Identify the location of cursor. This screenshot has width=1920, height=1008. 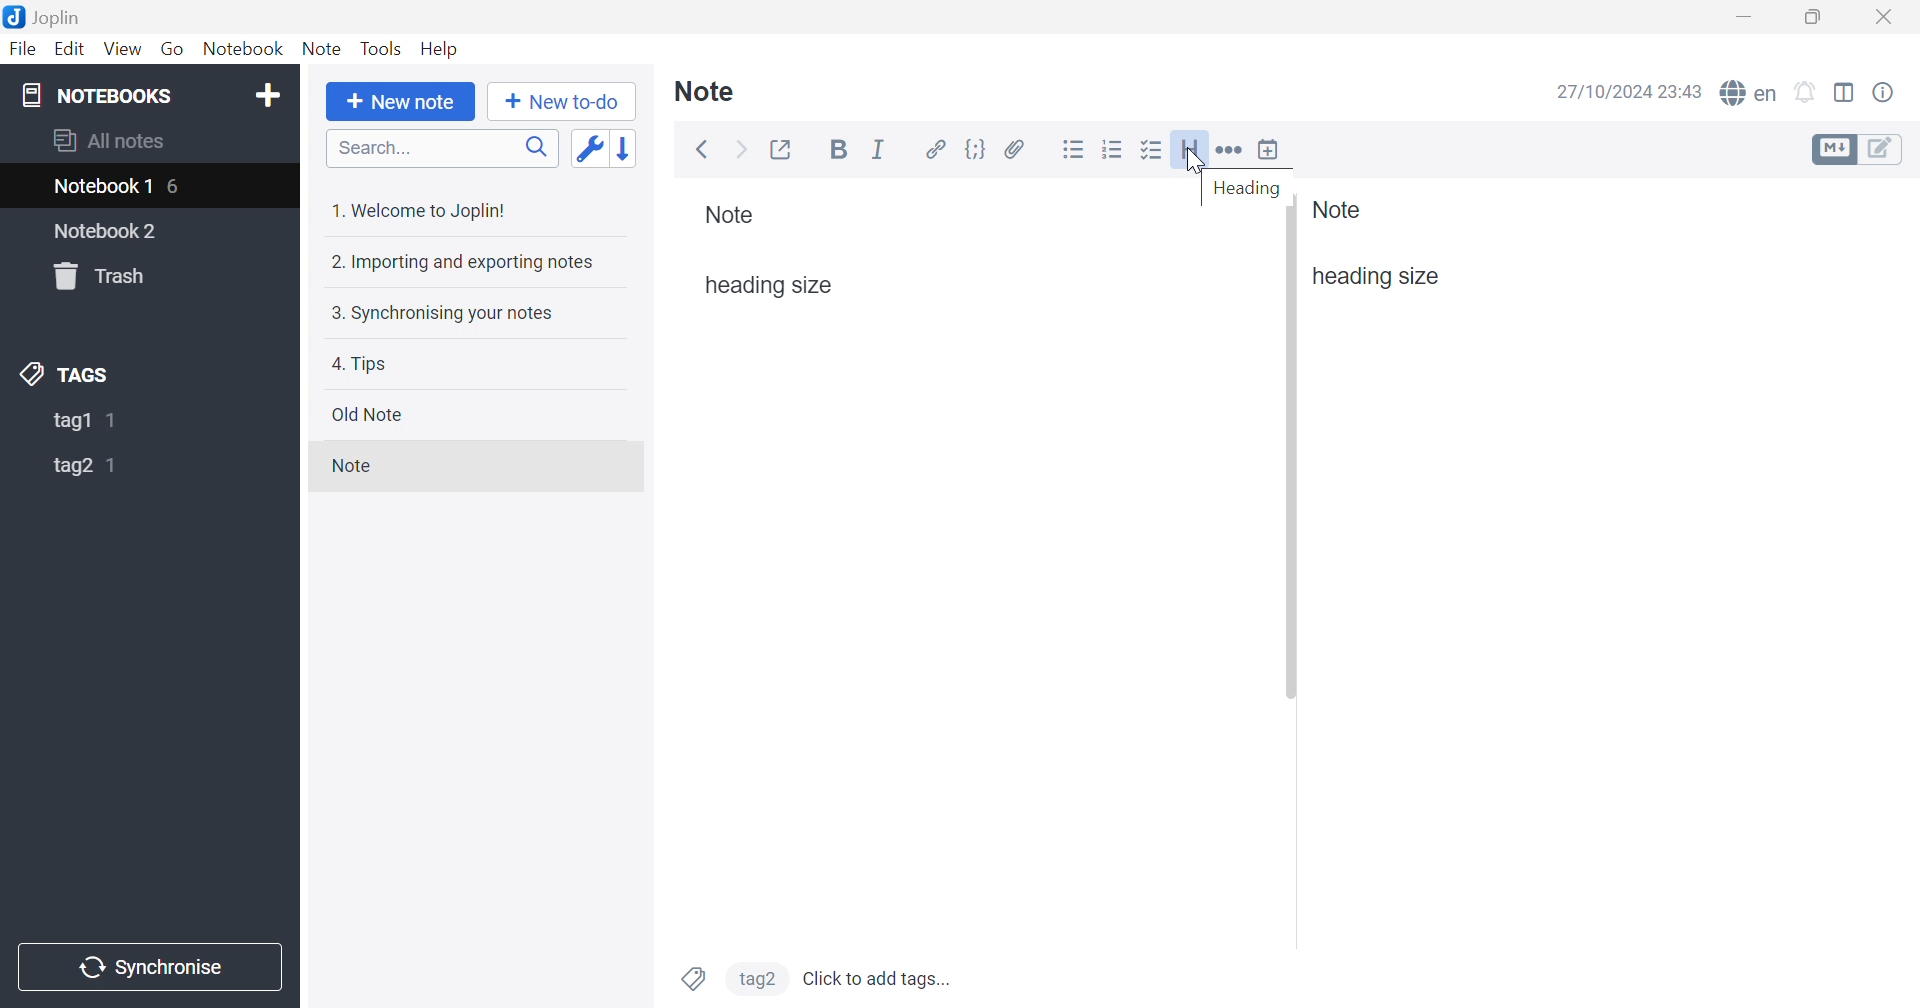
(1203, 166).